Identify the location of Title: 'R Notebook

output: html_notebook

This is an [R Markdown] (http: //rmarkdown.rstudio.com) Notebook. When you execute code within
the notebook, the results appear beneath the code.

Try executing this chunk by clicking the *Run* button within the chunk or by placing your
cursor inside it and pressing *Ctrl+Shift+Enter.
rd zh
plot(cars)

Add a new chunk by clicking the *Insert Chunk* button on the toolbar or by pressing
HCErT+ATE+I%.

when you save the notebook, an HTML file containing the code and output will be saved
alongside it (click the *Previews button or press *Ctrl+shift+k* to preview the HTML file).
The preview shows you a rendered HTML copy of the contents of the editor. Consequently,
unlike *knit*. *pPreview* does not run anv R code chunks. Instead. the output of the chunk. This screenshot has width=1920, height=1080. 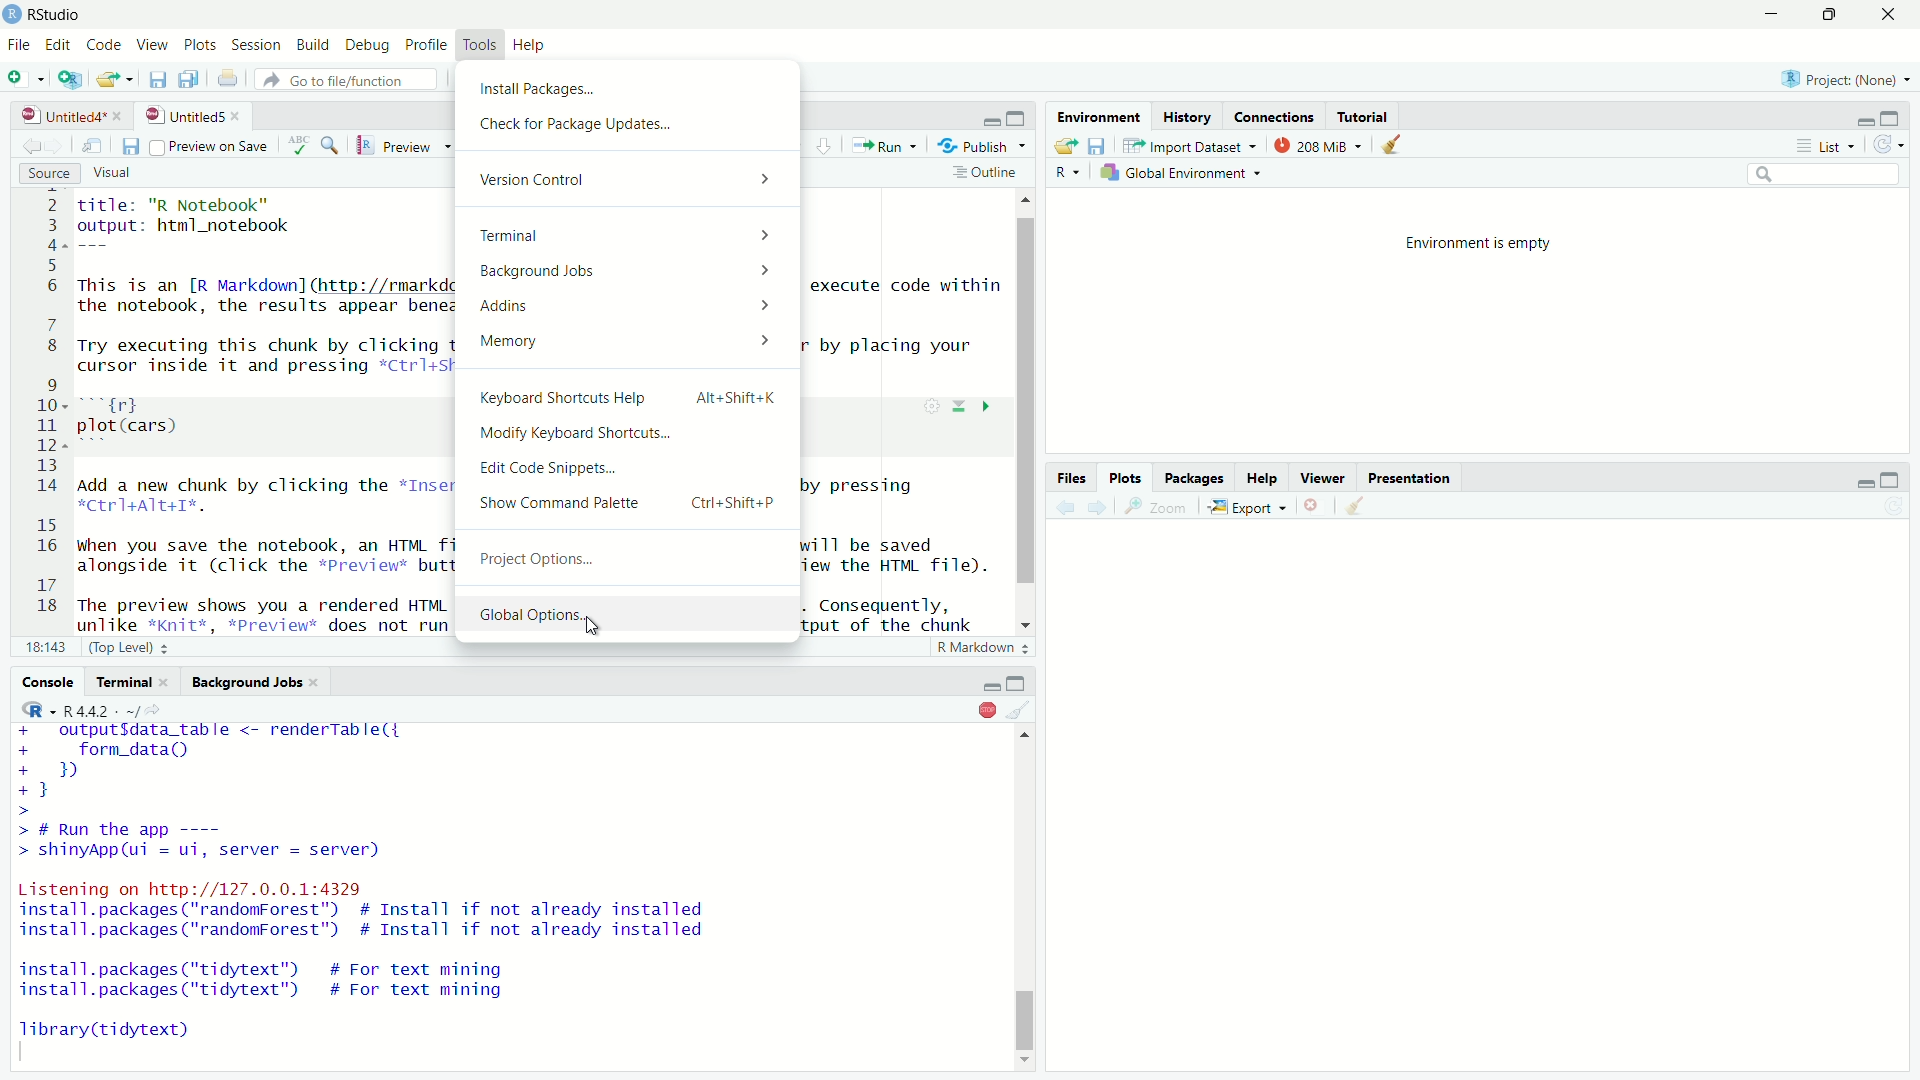
(262, 412).